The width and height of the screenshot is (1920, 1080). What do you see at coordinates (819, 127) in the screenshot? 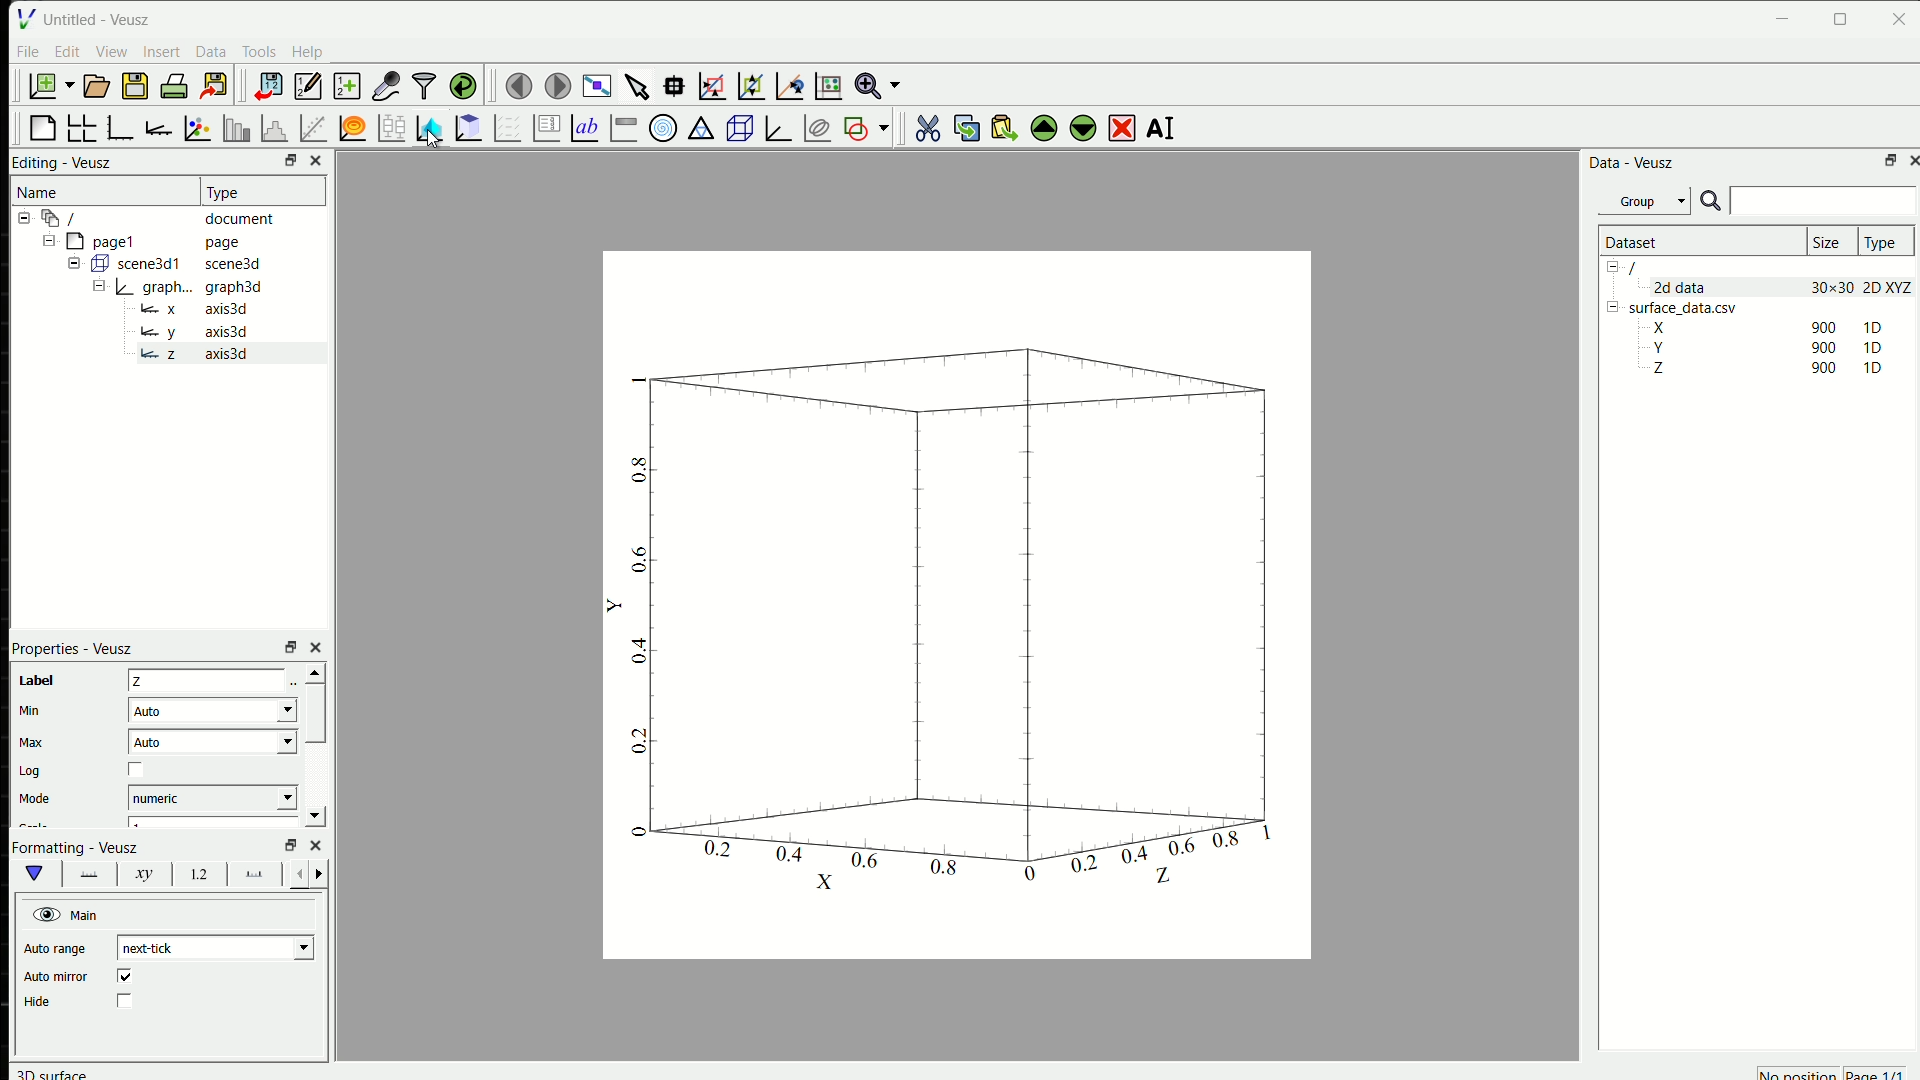
I see `plot covariance ellipses ` at bounding box center [819, 127].